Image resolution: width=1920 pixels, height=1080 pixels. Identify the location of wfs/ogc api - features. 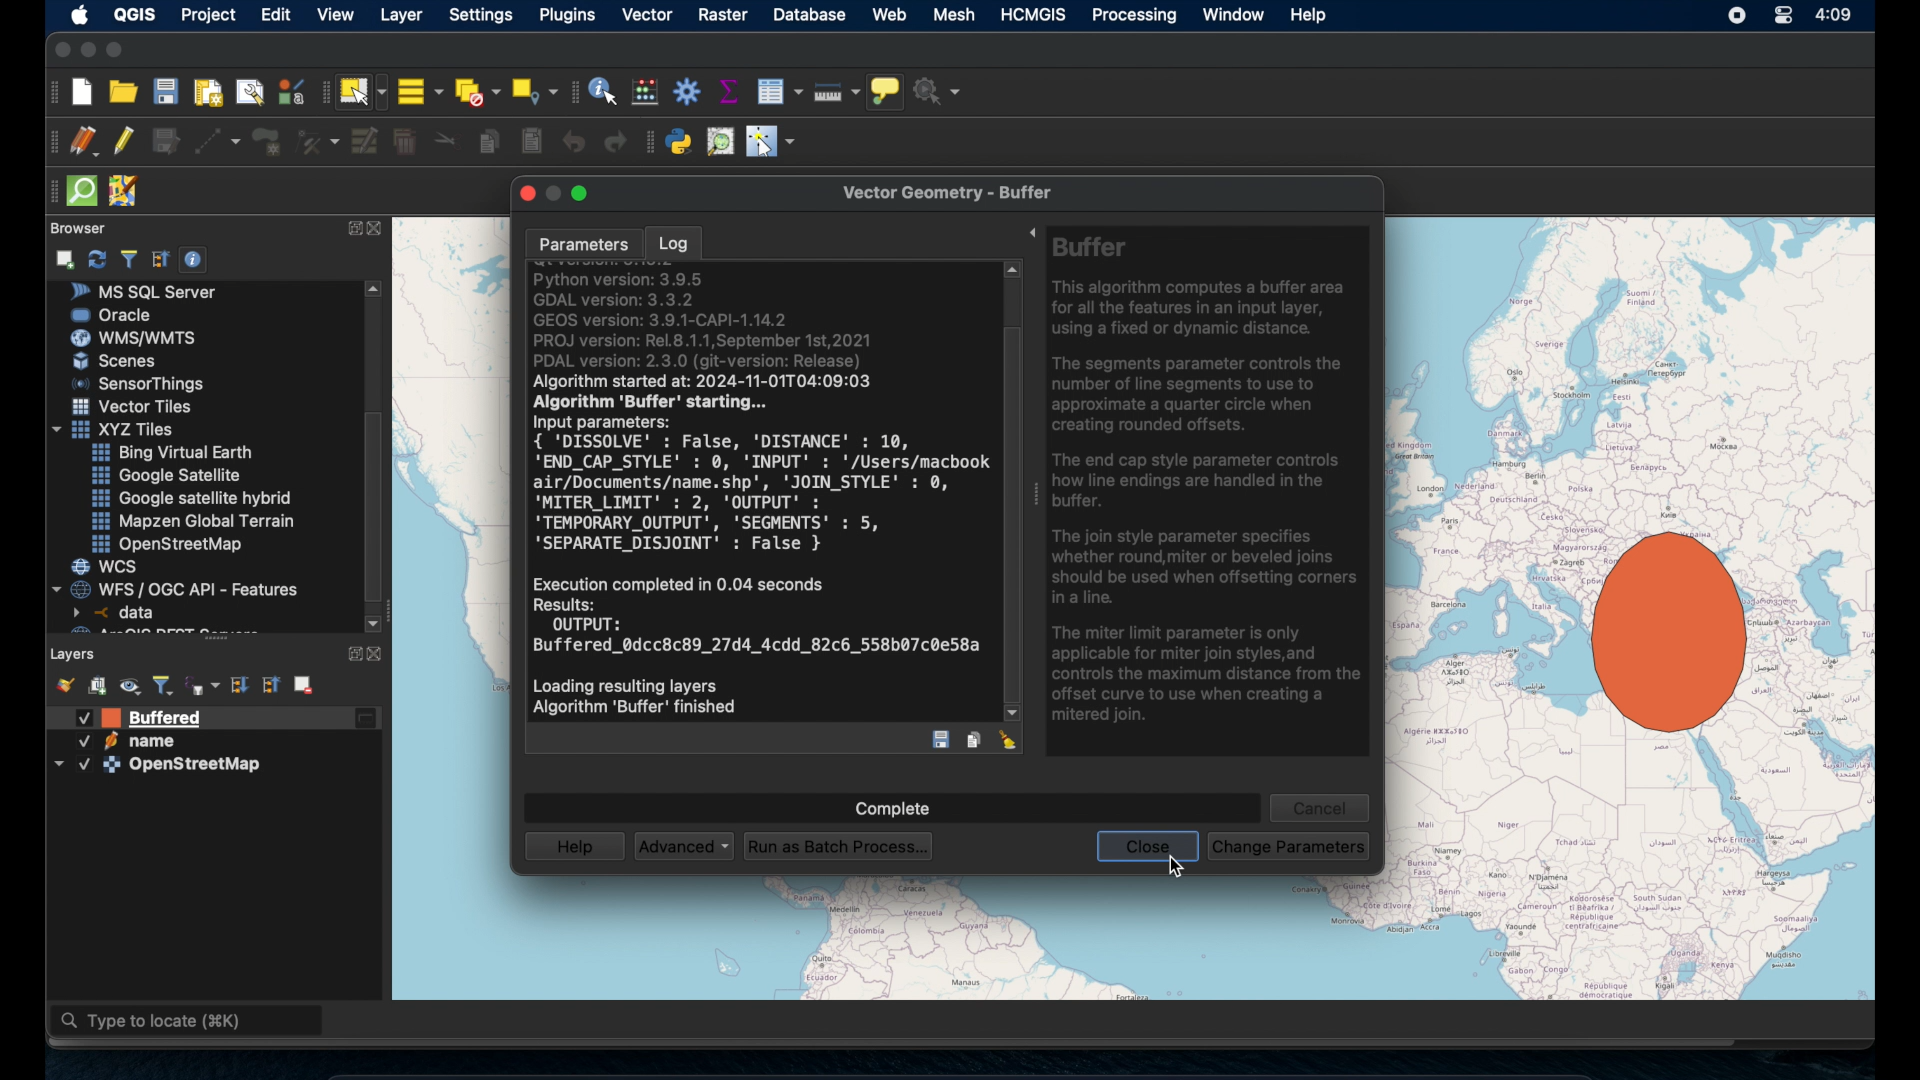
(178, 588).